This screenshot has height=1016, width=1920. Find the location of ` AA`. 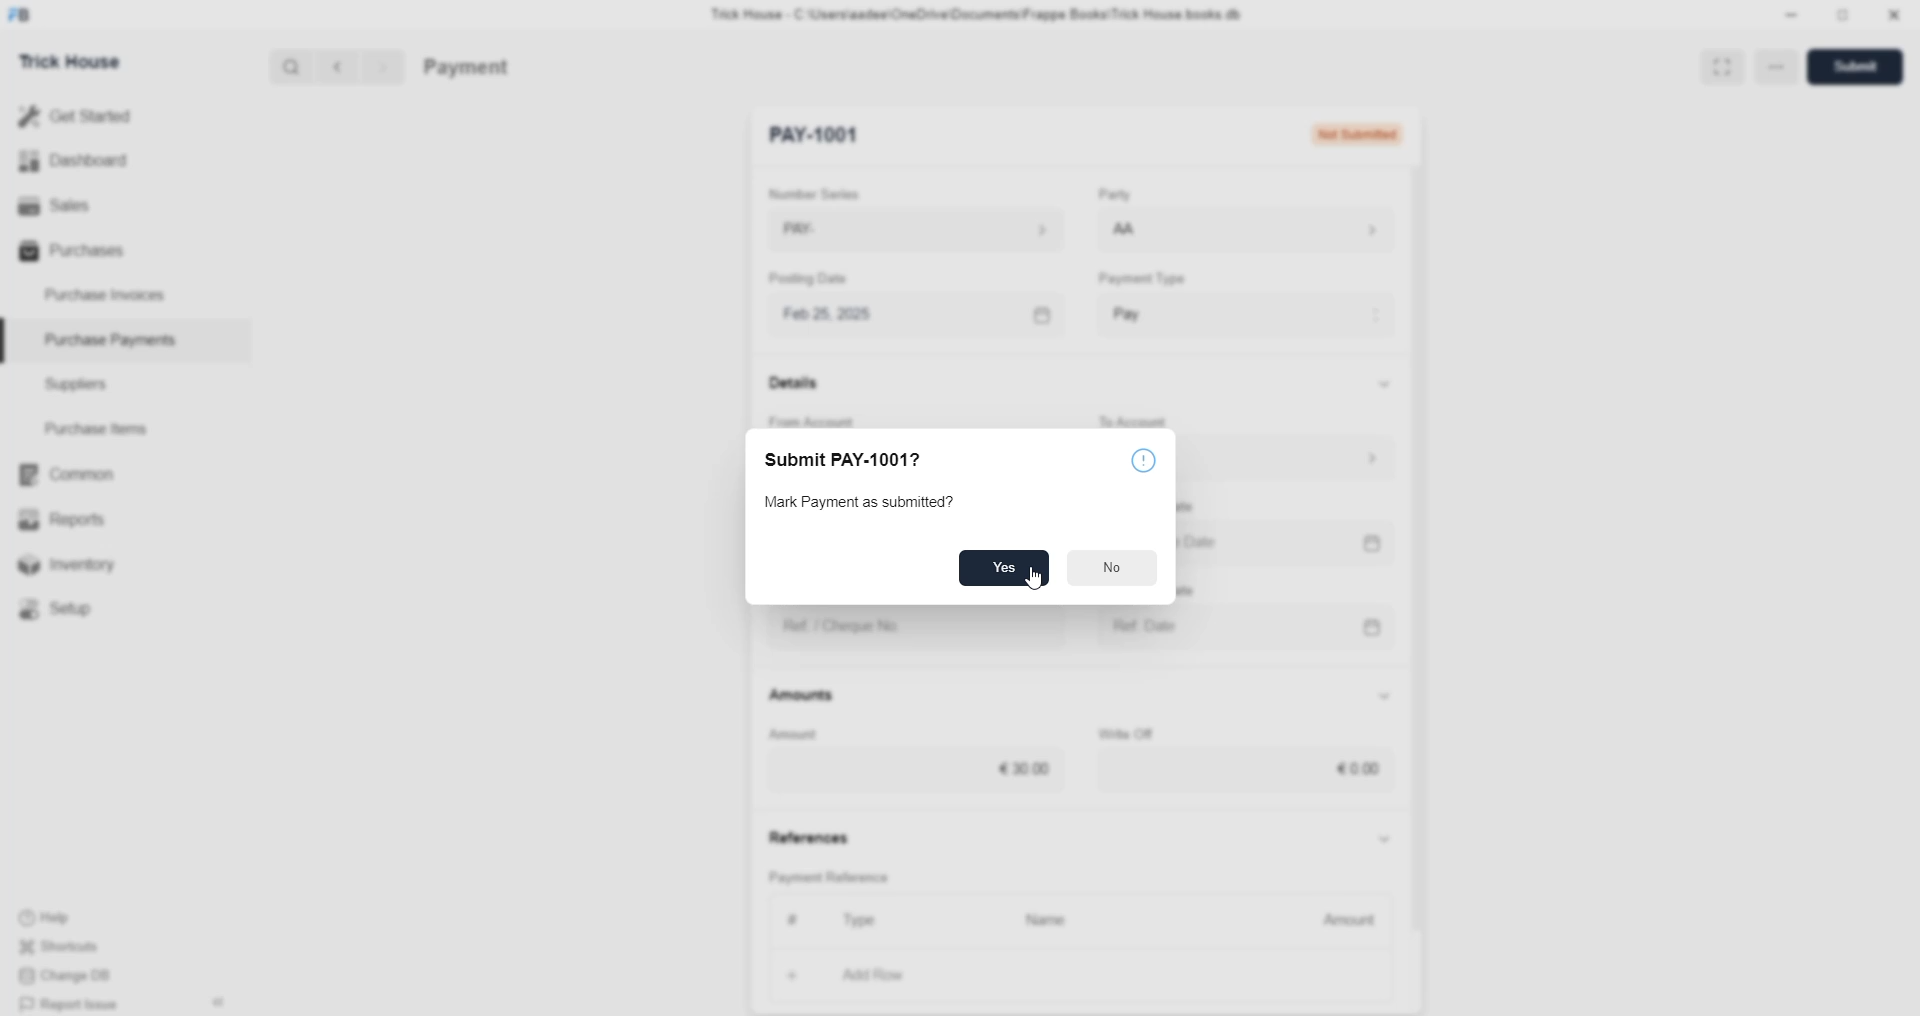

 AA is located at coordinates (1130, 231).